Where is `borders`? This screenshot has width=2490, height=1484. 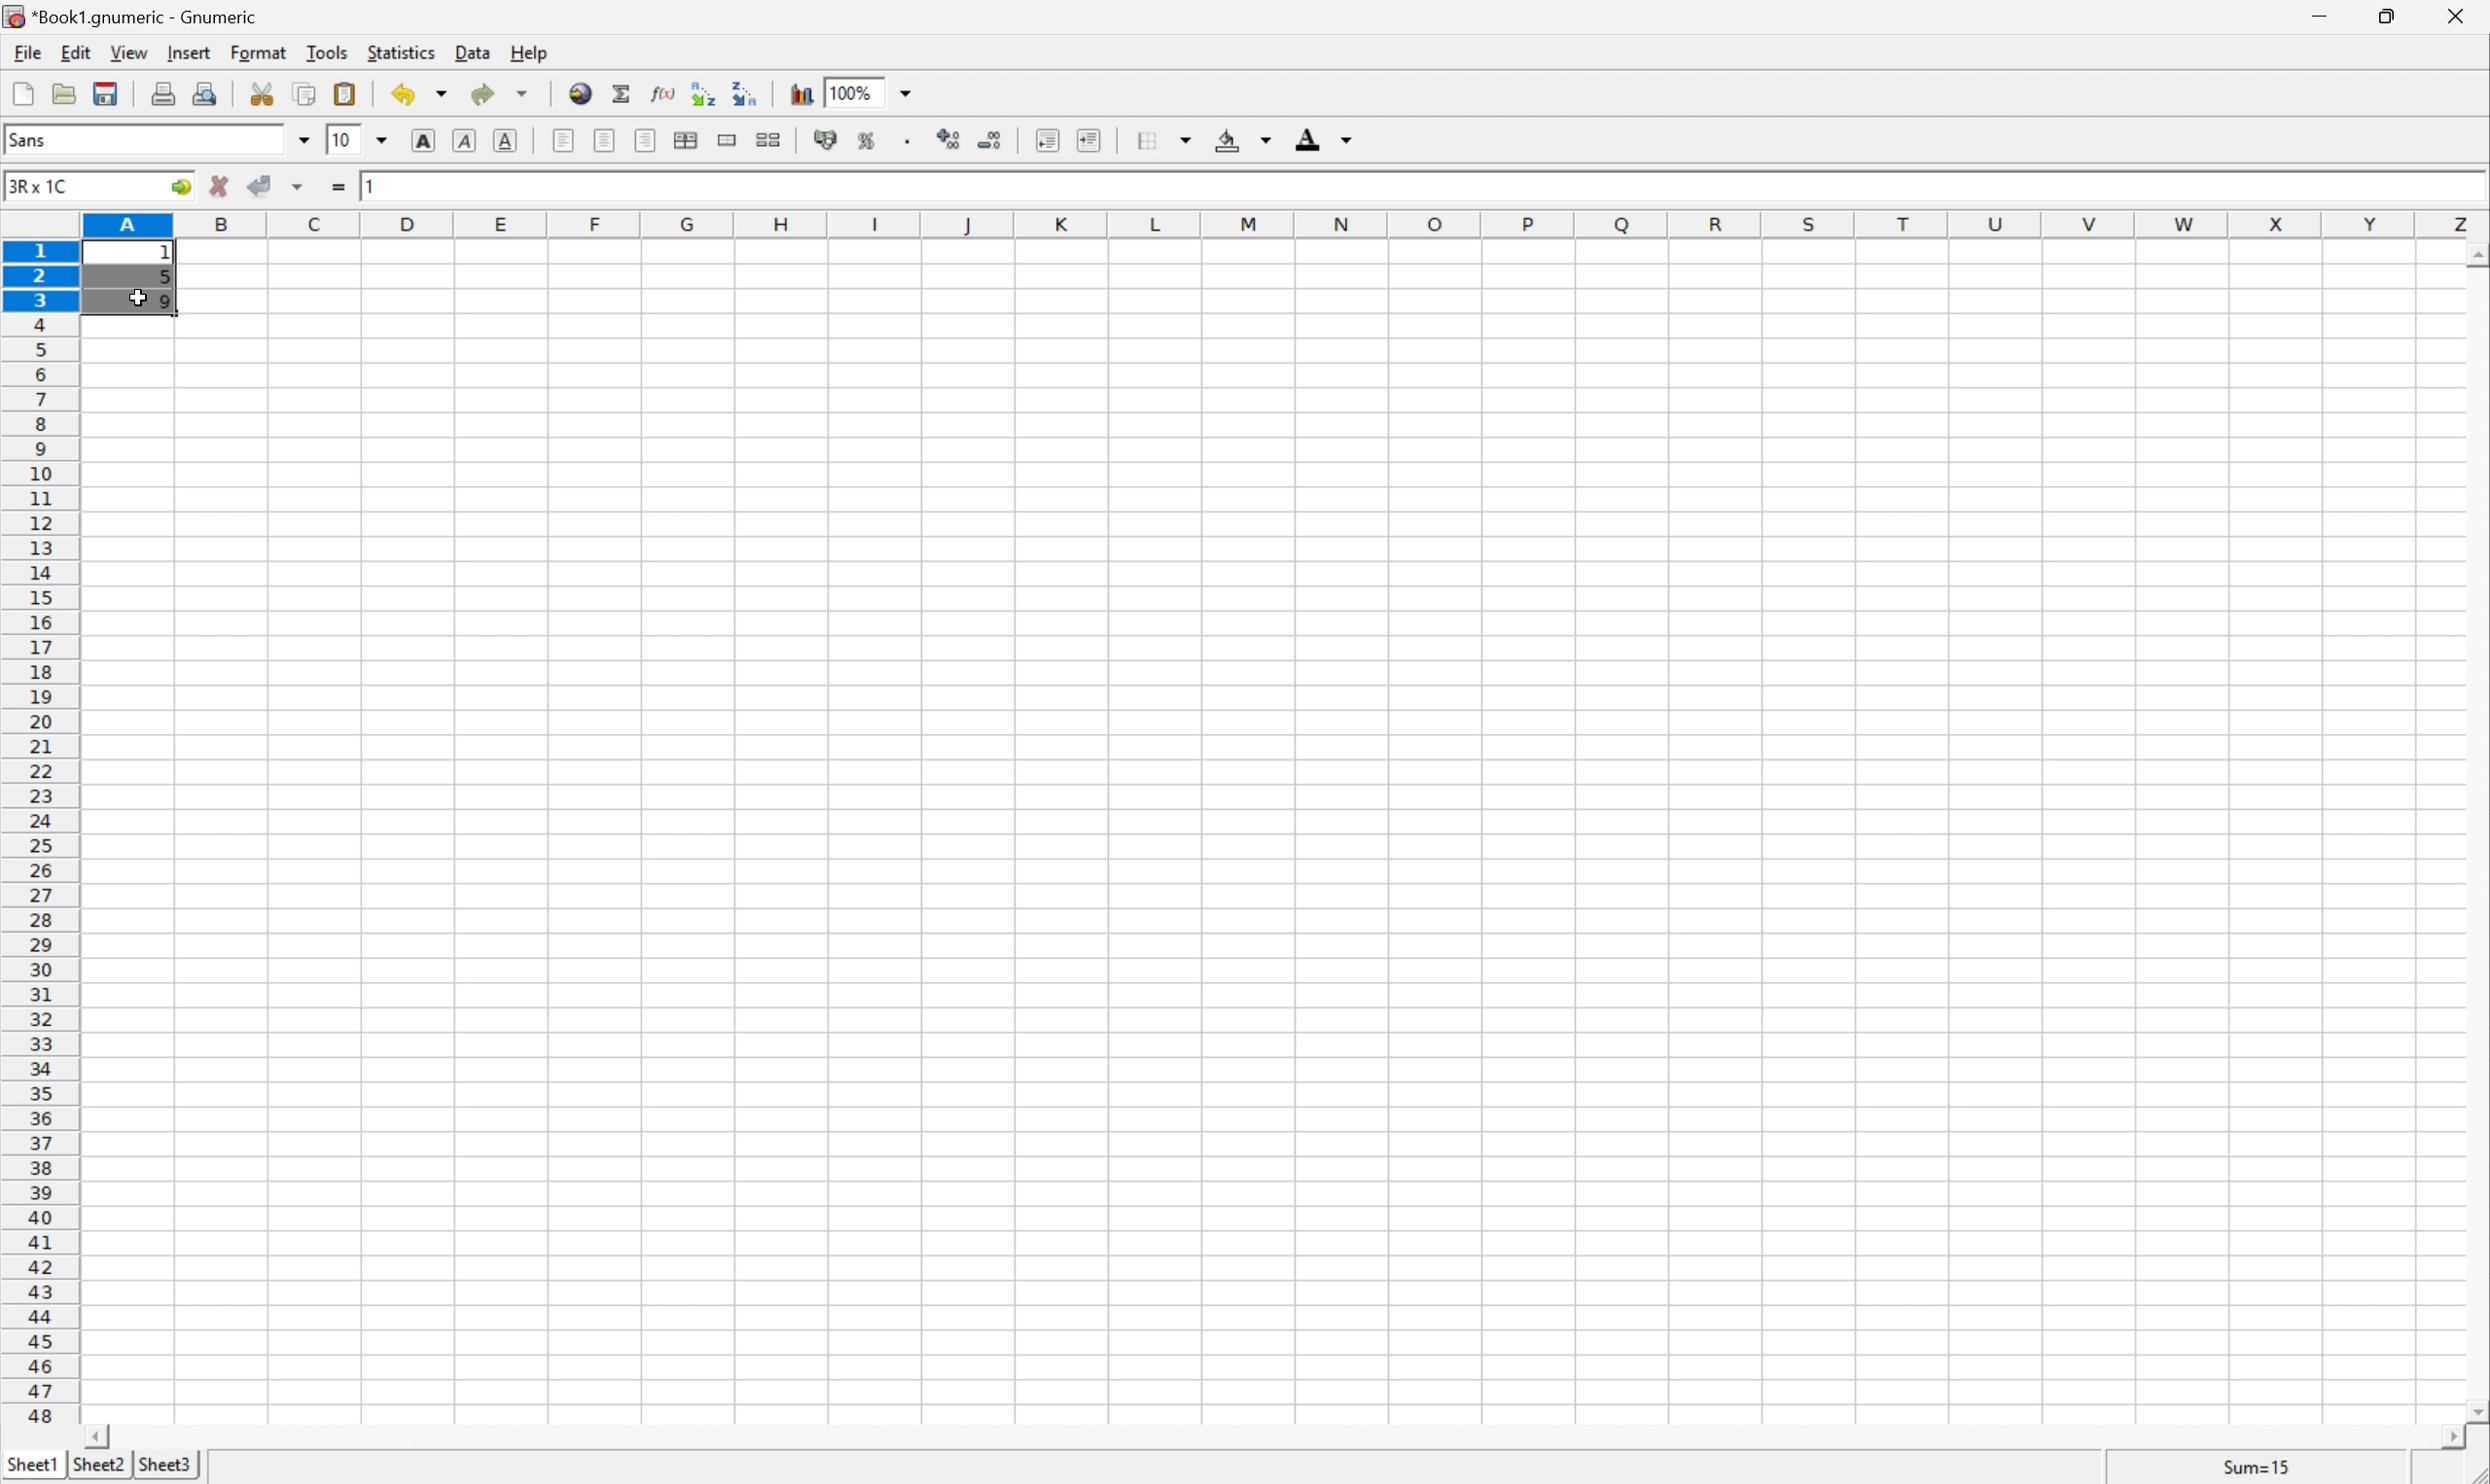
borders is located at coordinates (1161, 140).